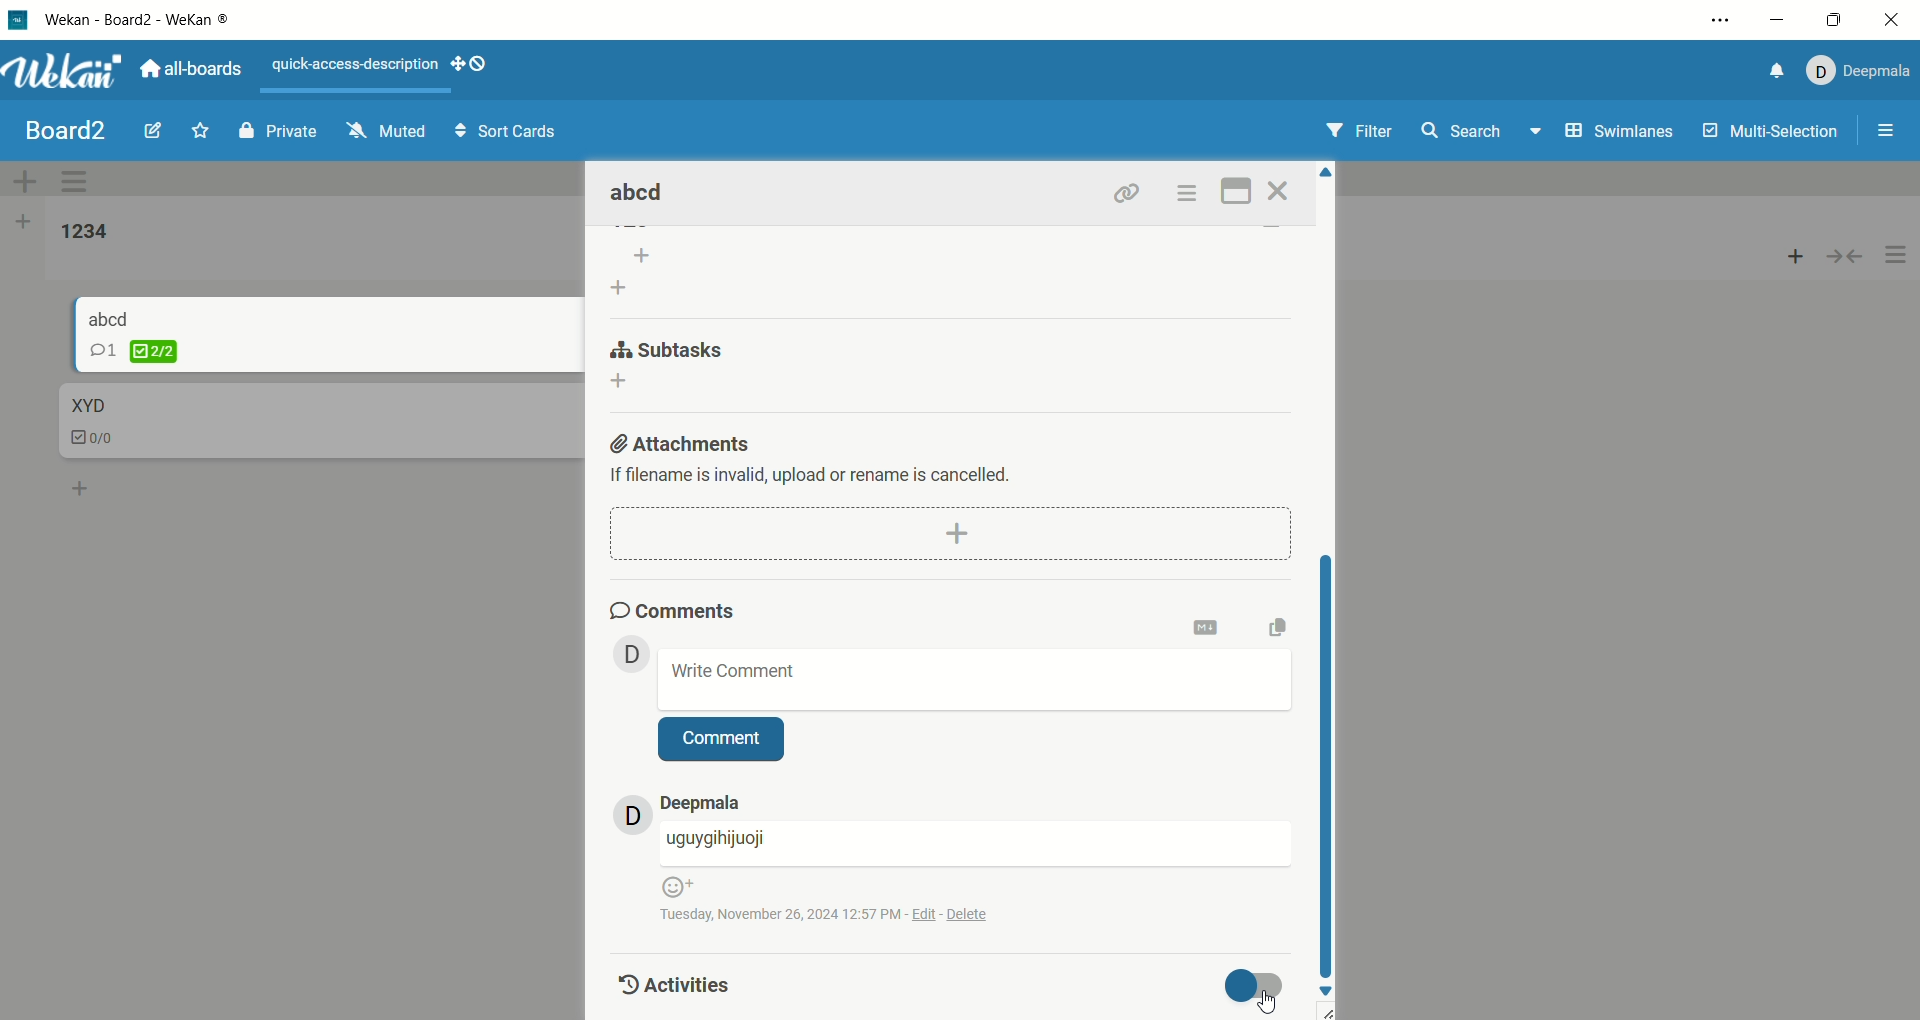 This screenshot has width=1920, height=1020. What do you see at coordinates (68, 131) in the screenshot?
I see `board title` at bounding box center [68, 131].